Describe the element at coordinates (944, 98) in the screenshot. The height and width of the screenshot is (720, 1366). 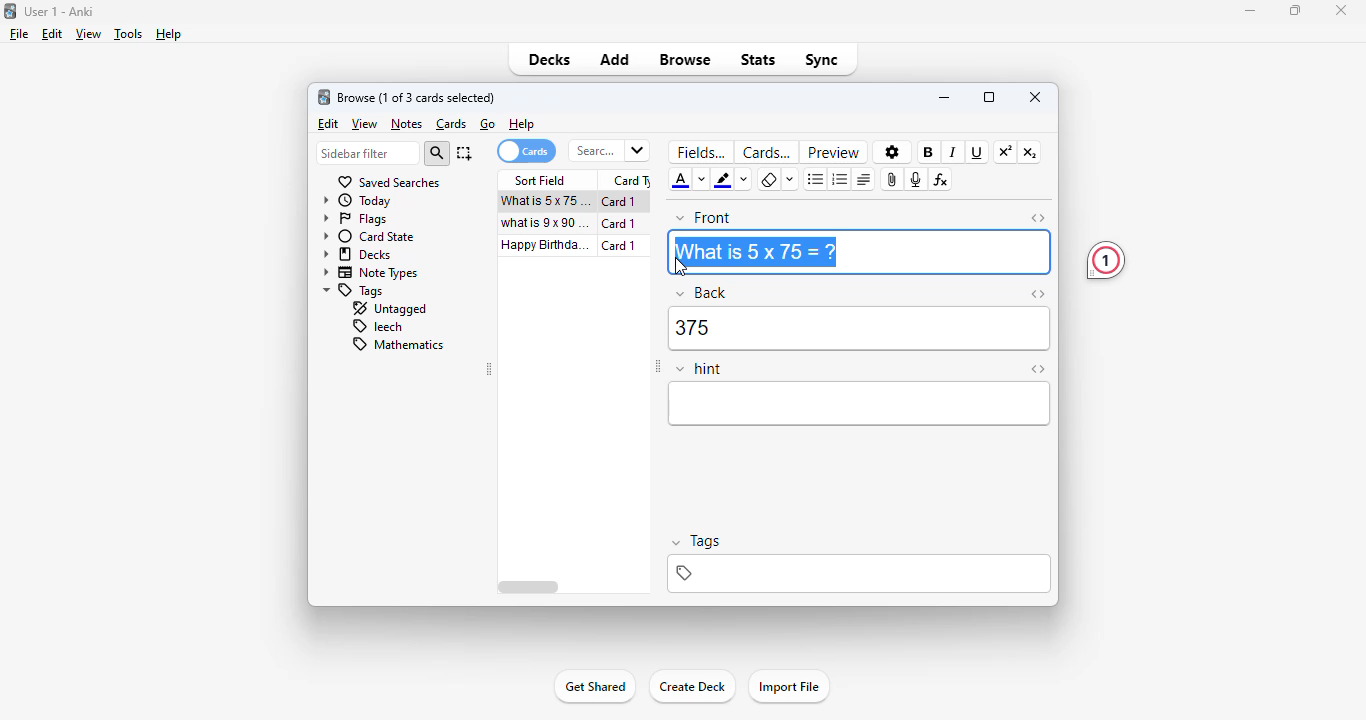
I see `minimize` at that location.